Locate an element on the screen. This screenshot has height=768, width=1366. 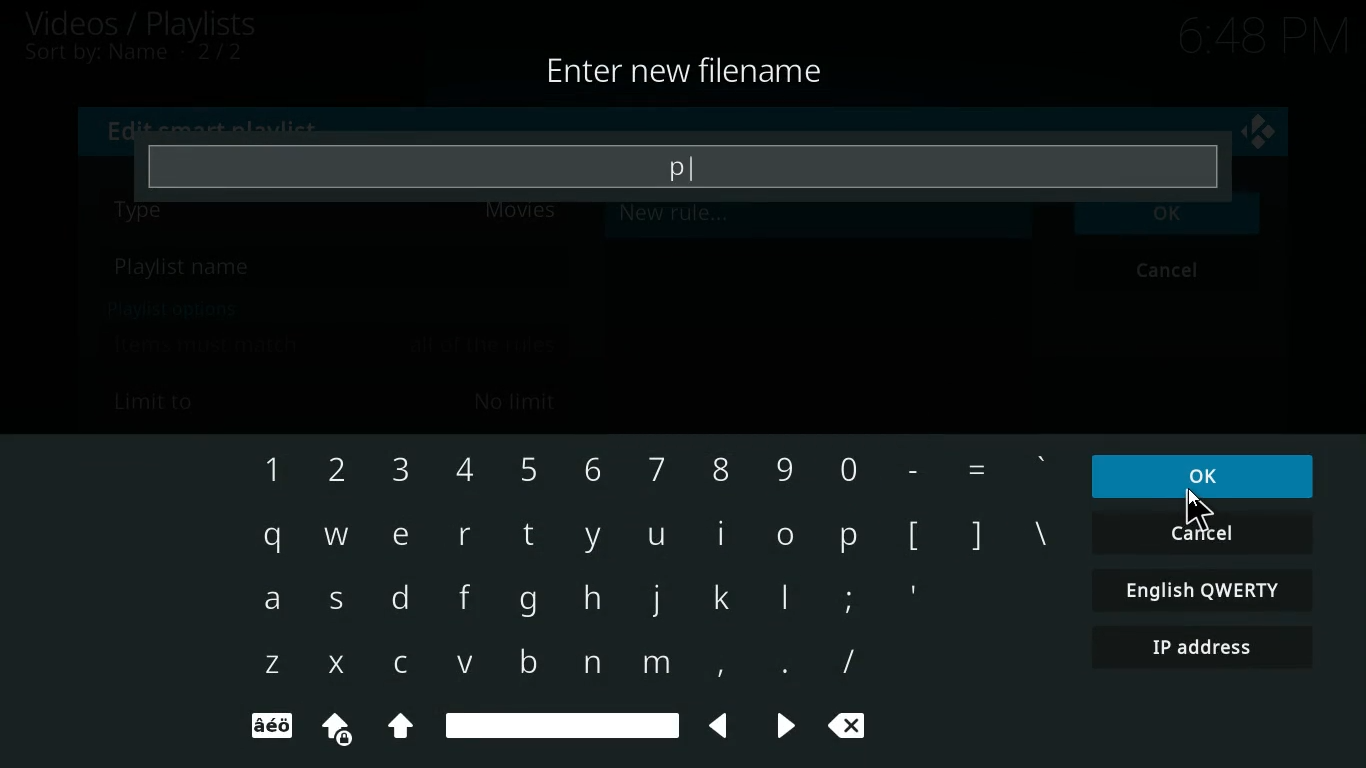
q is located at coordinates (268, 538).